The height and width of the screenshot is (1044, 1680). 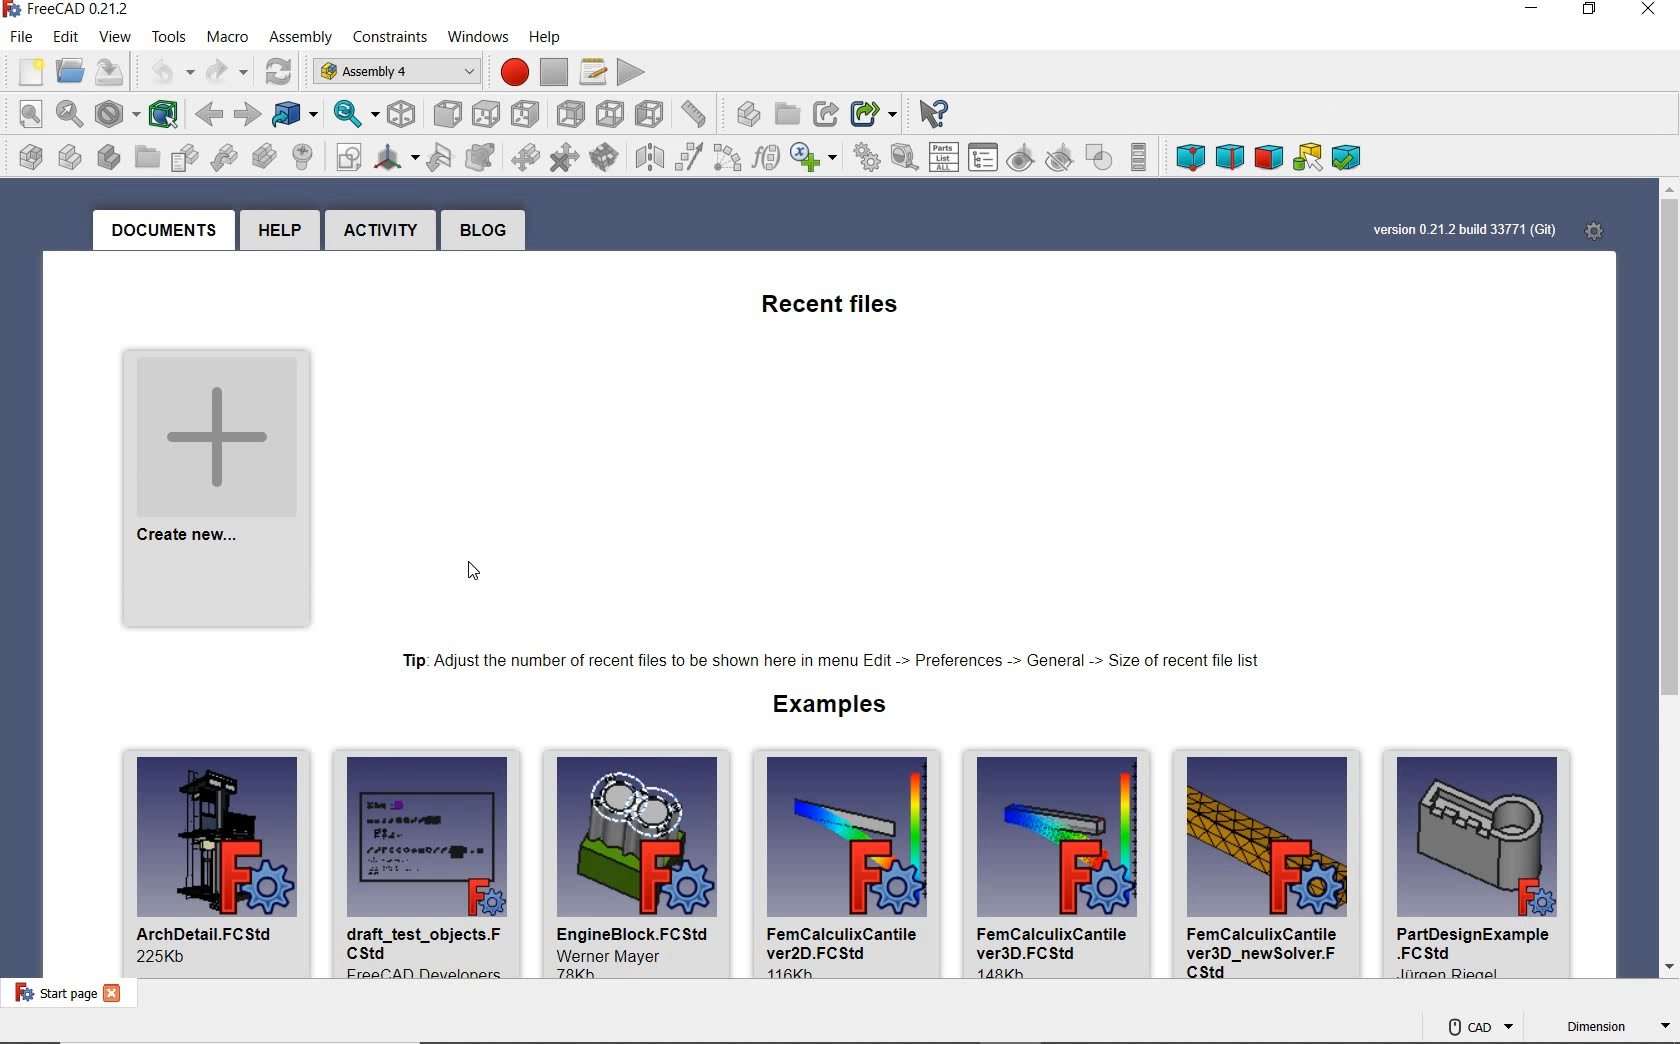 I want to click on select only vertices, so click(x=1190, y=158).